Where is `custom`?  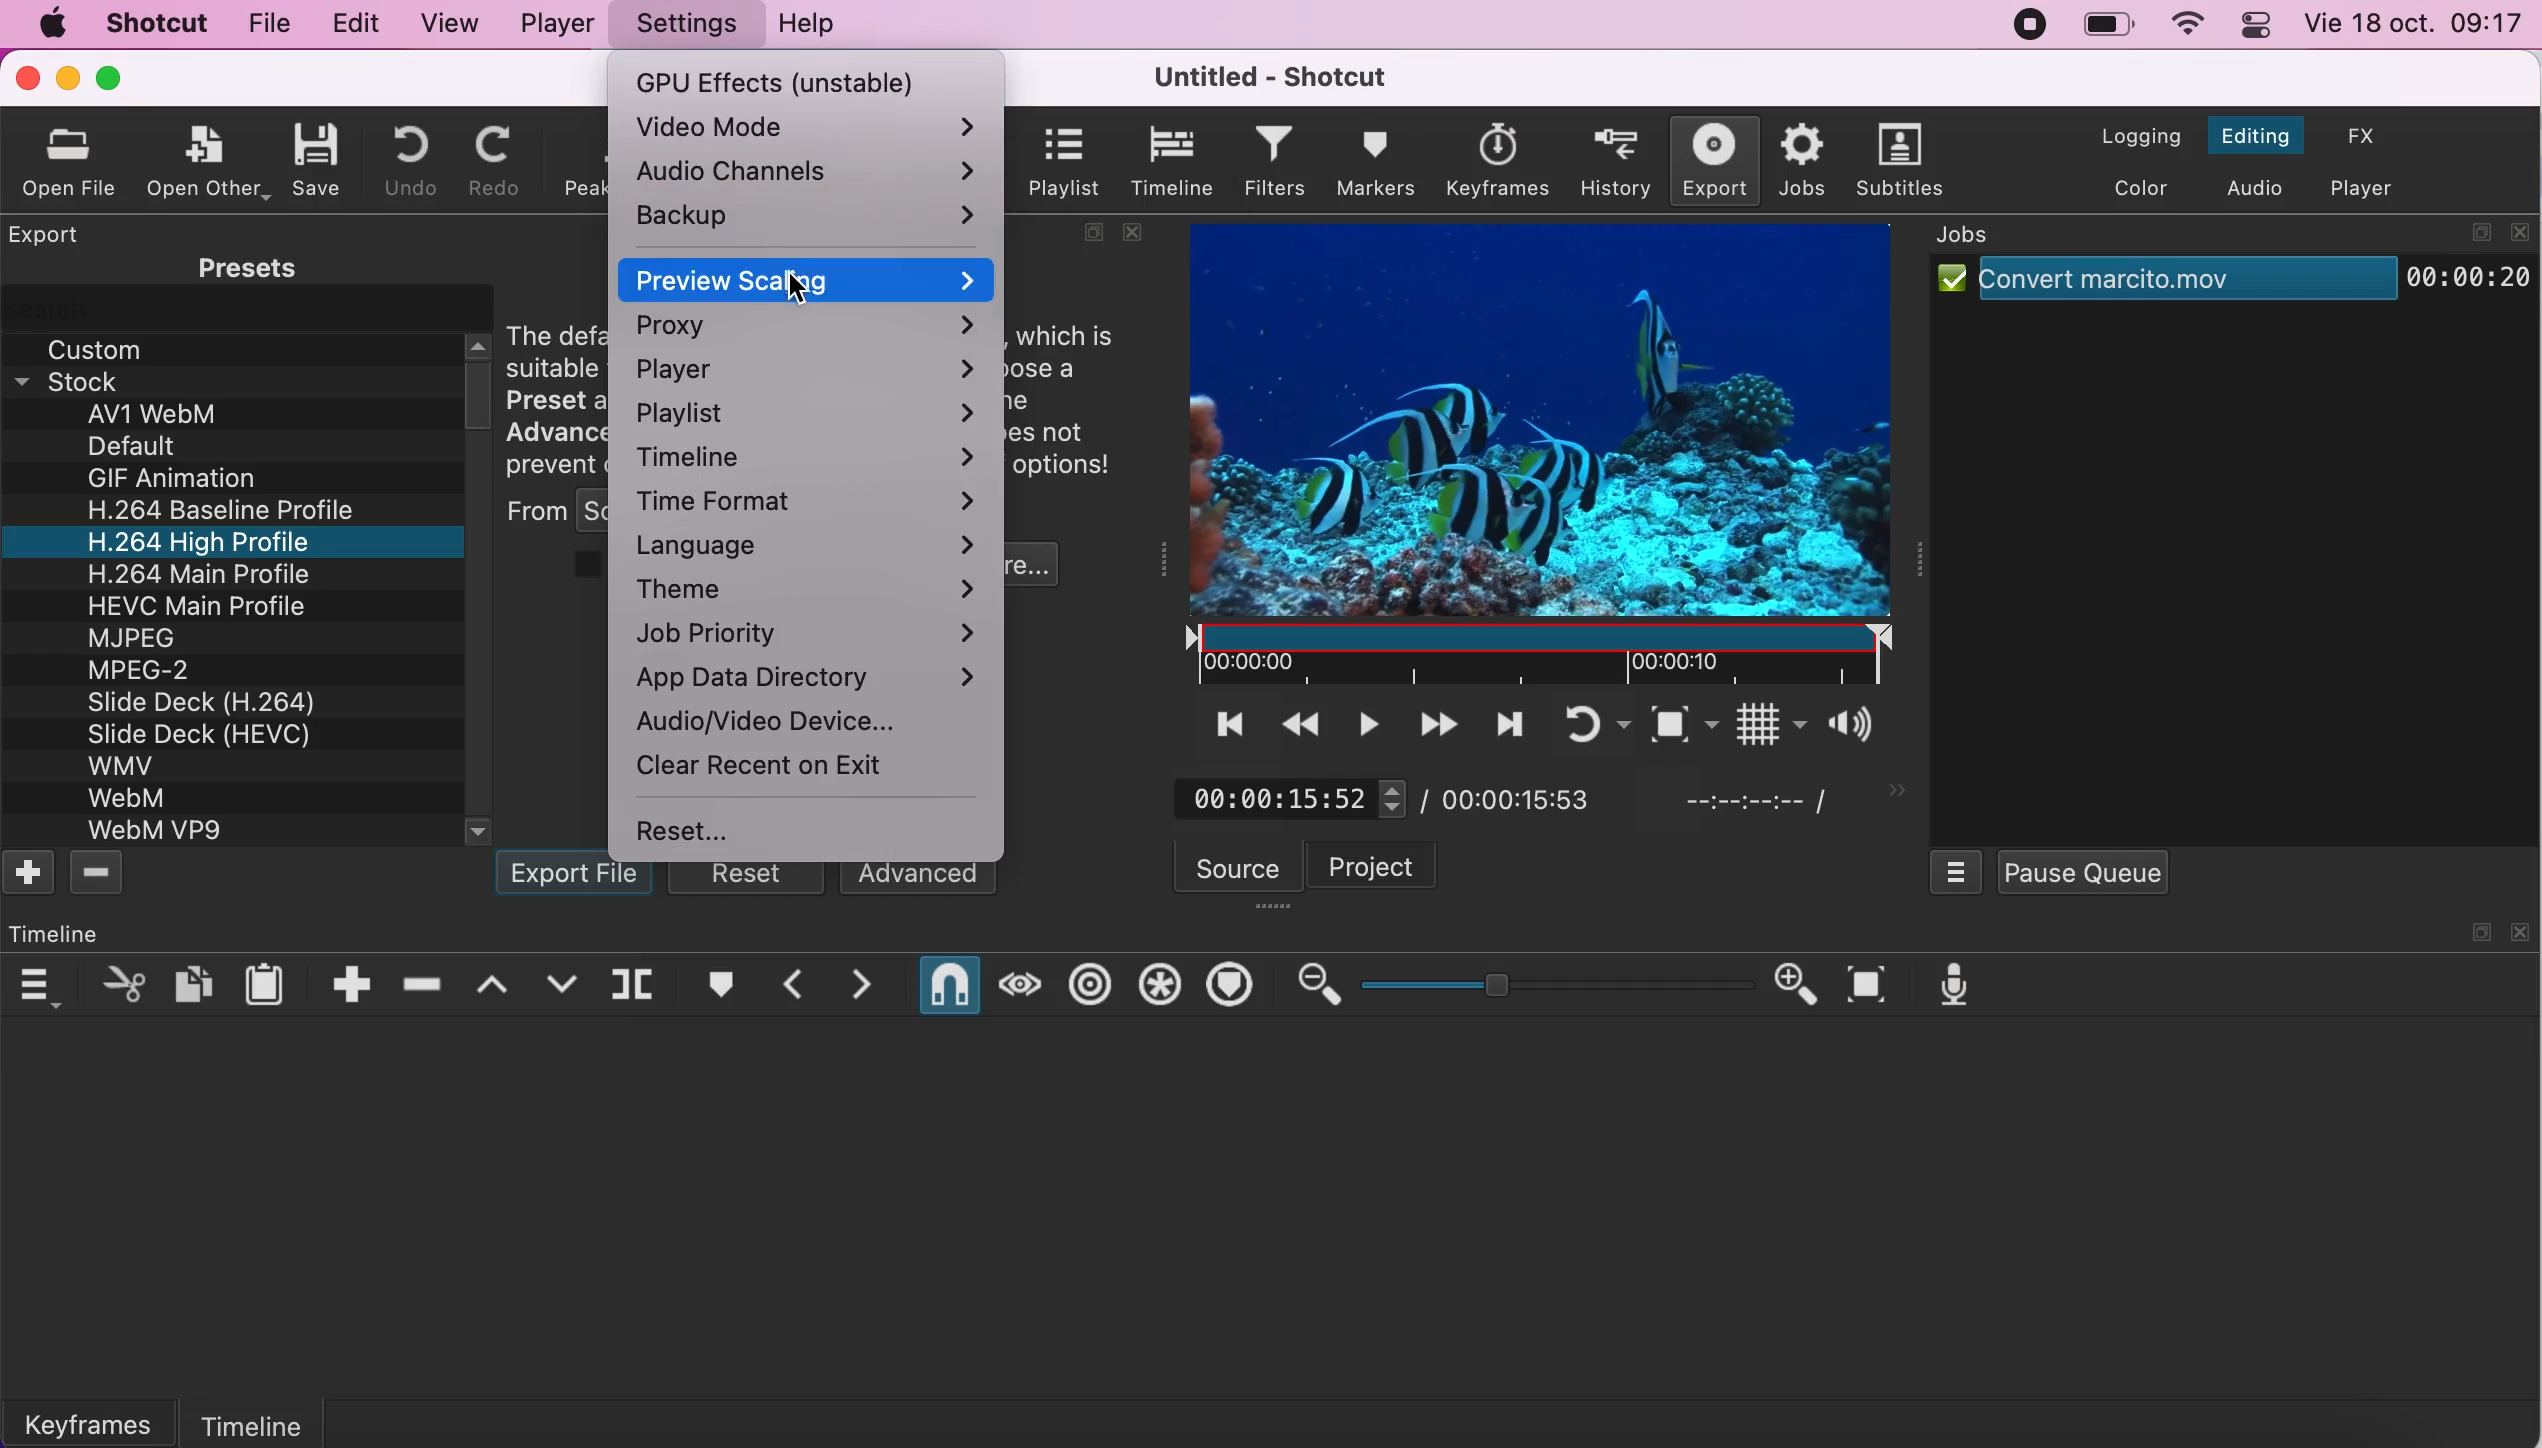
custom is located at coordinates (103, 345).